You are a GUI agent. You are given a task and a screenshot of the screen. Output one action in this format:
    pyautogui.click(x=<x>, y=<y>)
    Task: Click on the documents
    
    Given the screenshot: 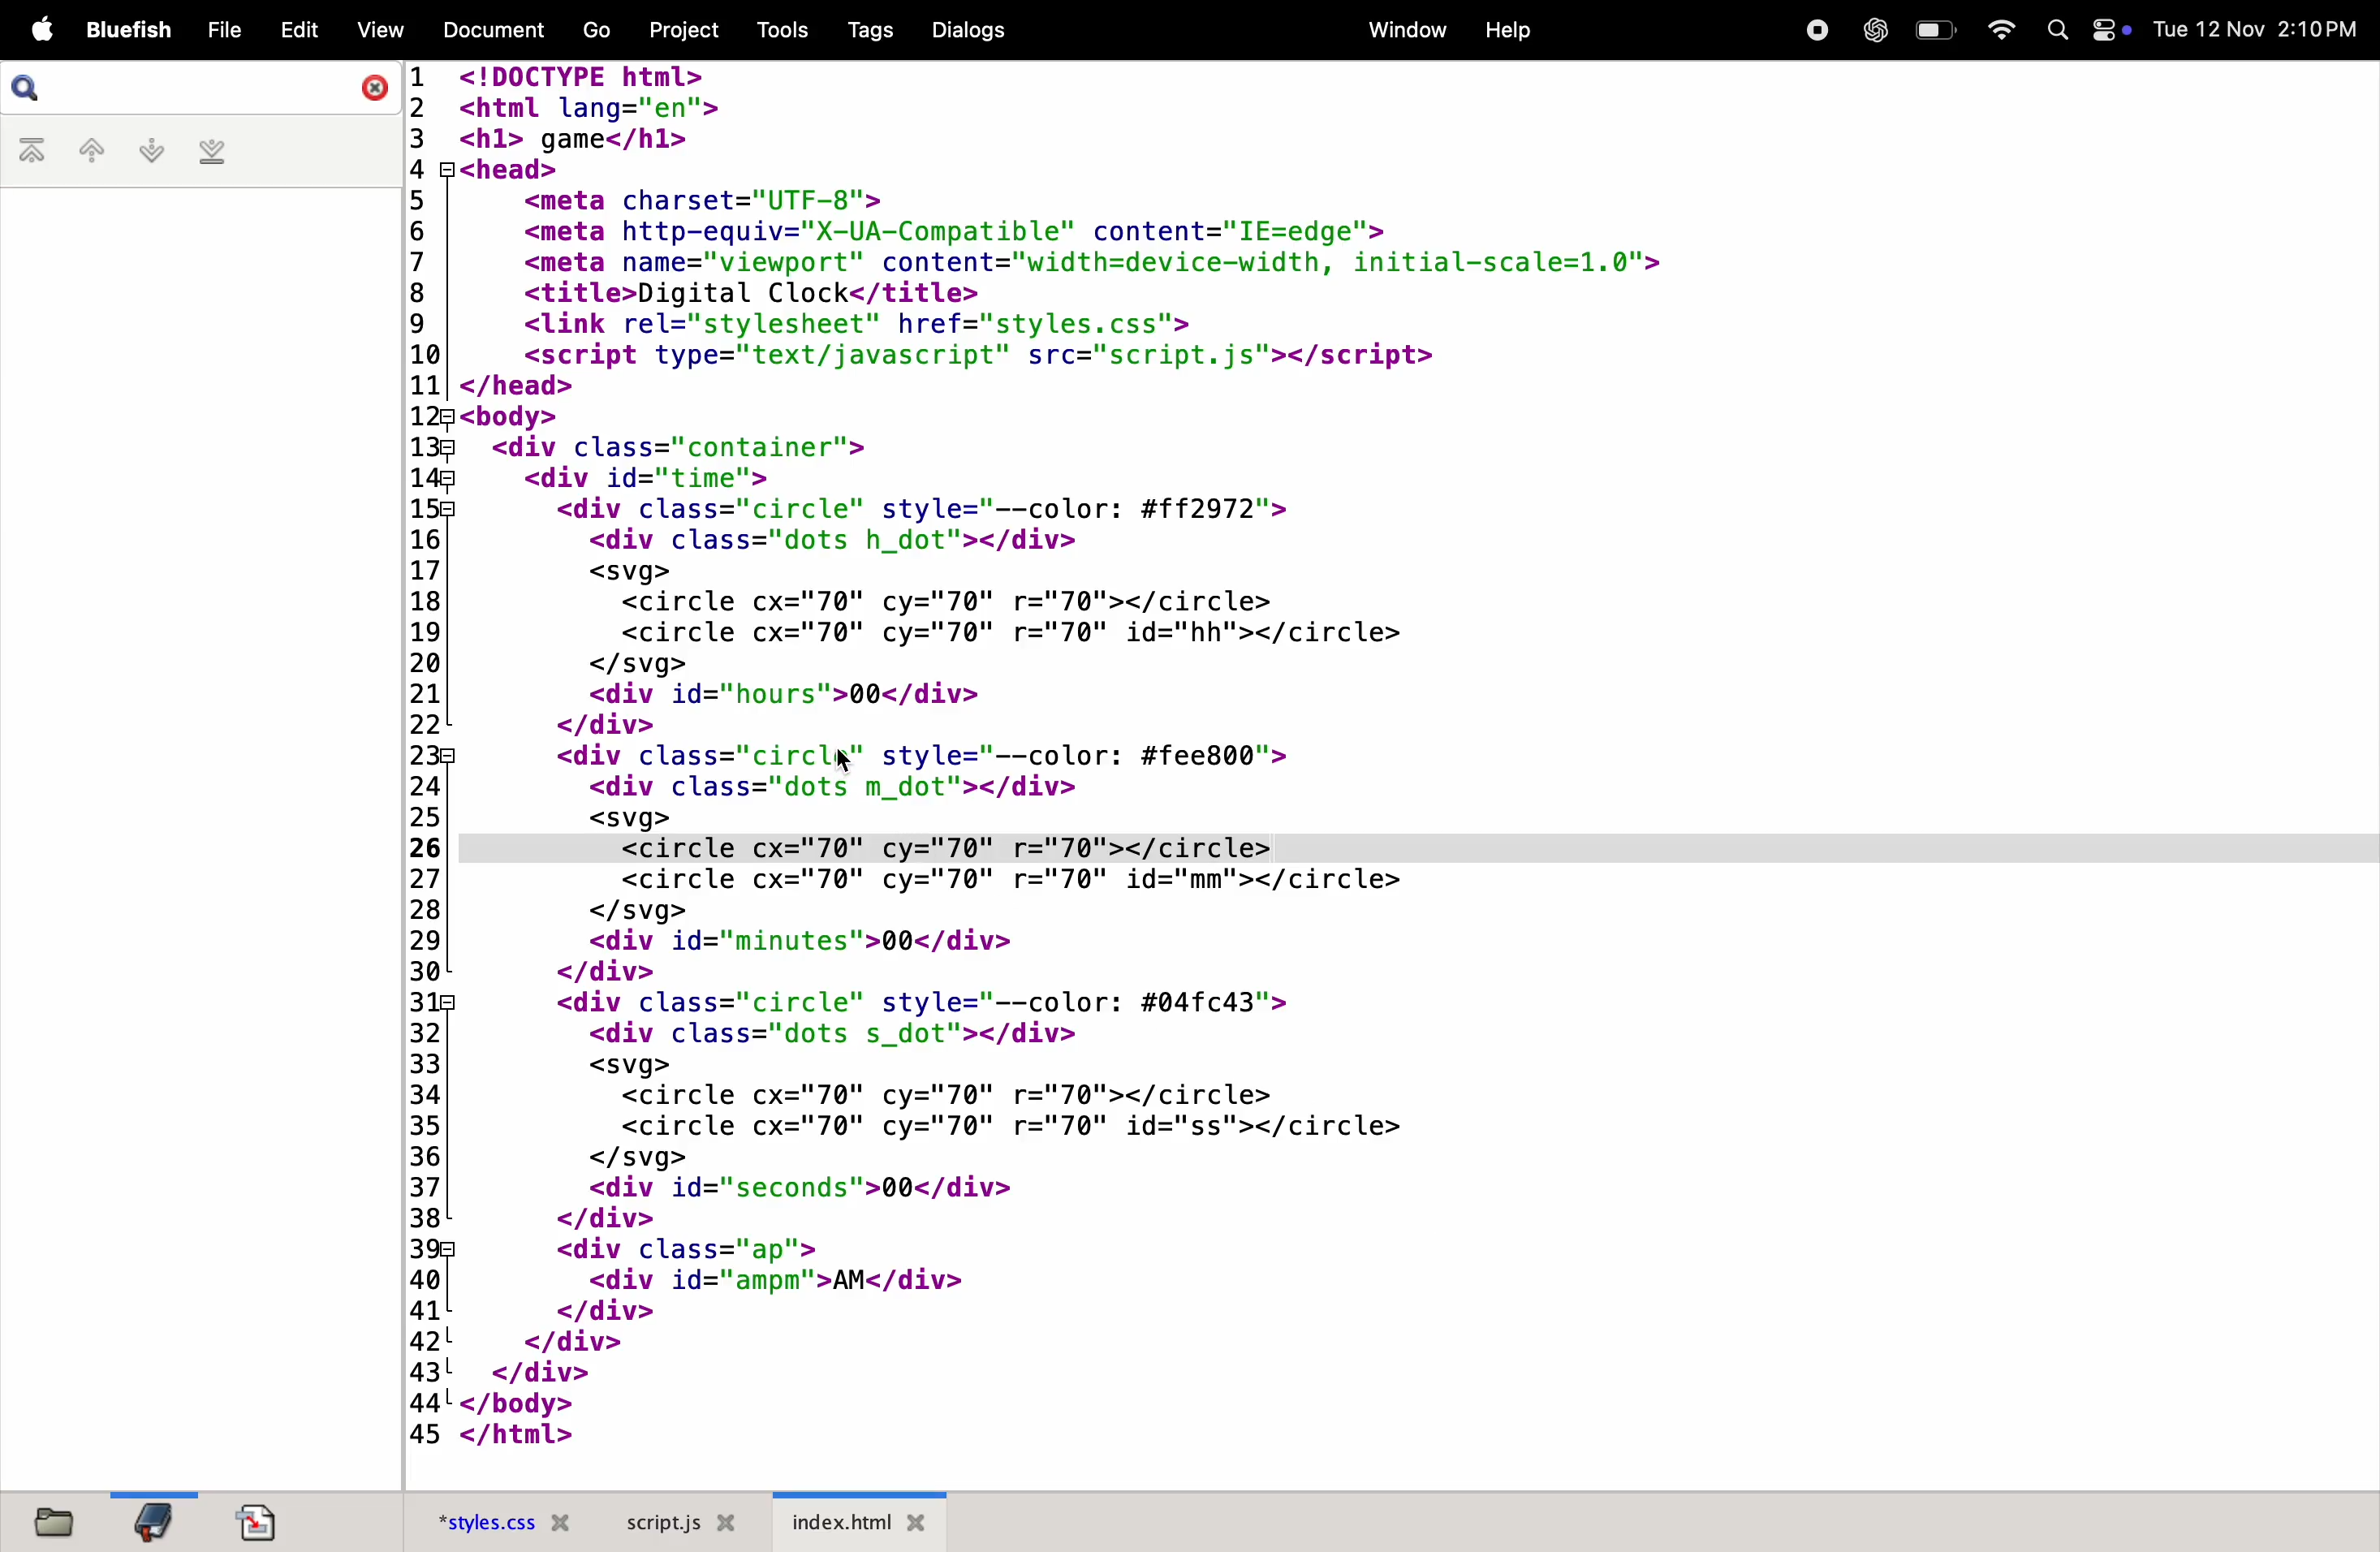 What is the action you would take?
    pyautogui.click(x=255, y=1521)
    